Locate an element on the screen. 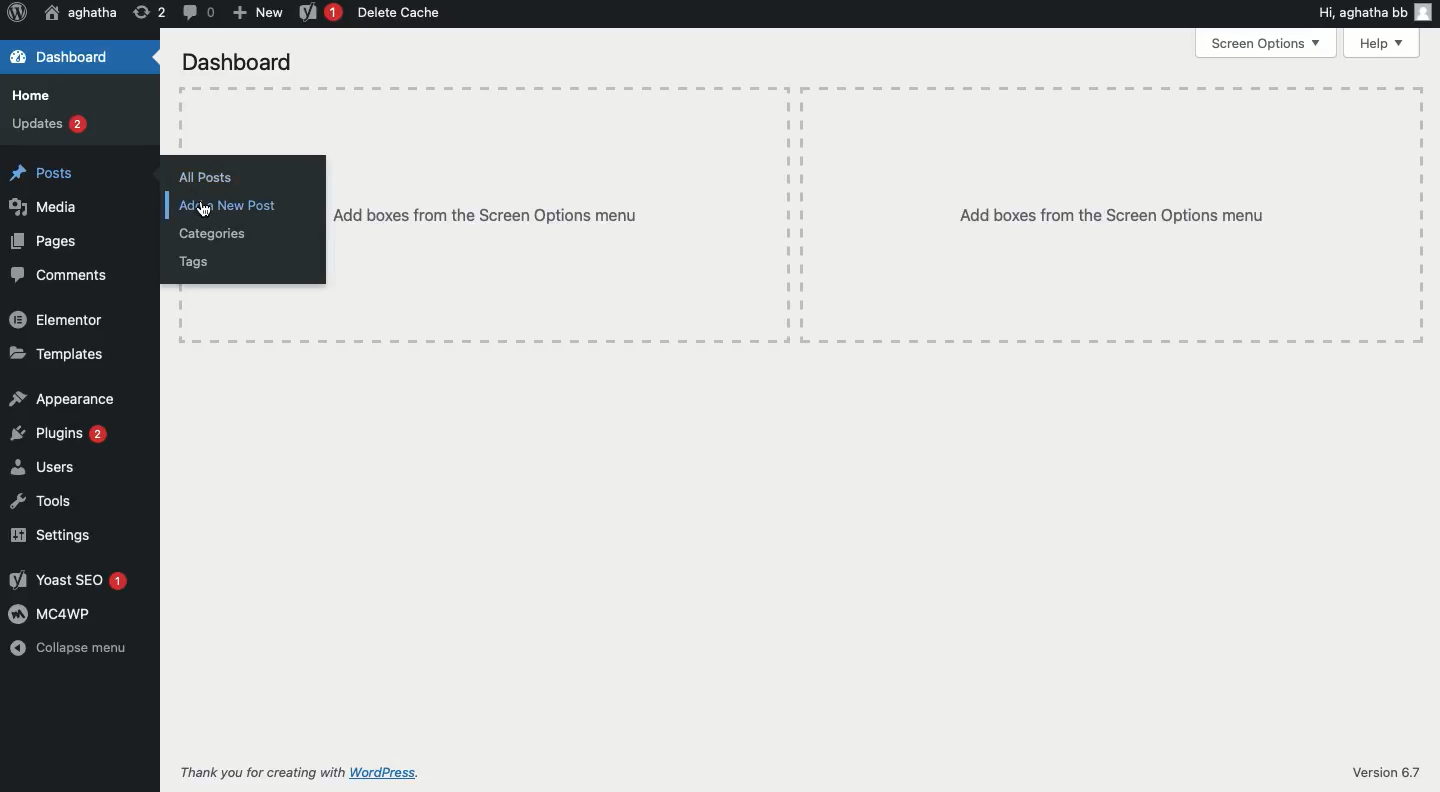 This screenshot has width=1440, height=792. Collapse menu is located at coordinates (70, 647).